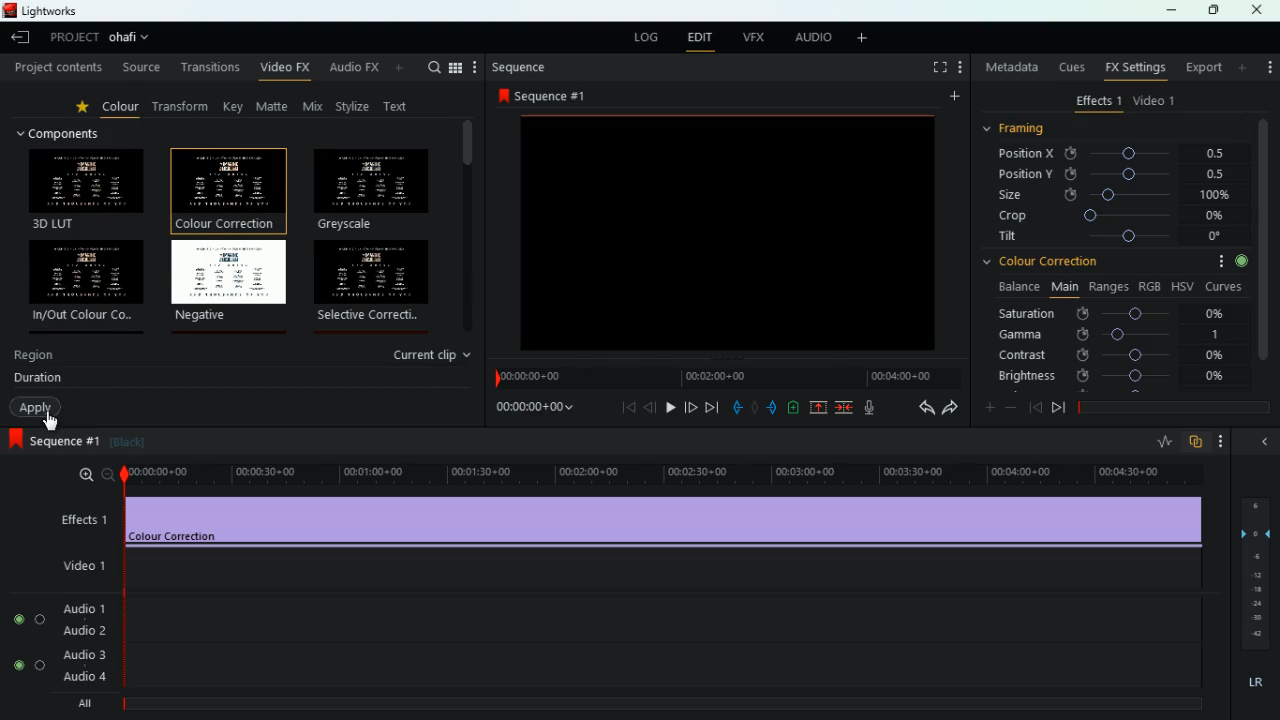 This screenshot has width=1280, height=720. What do you see at coordinates (1019, 289) in the screenshot?
I see `balance` at bounding box center [1019, 289].